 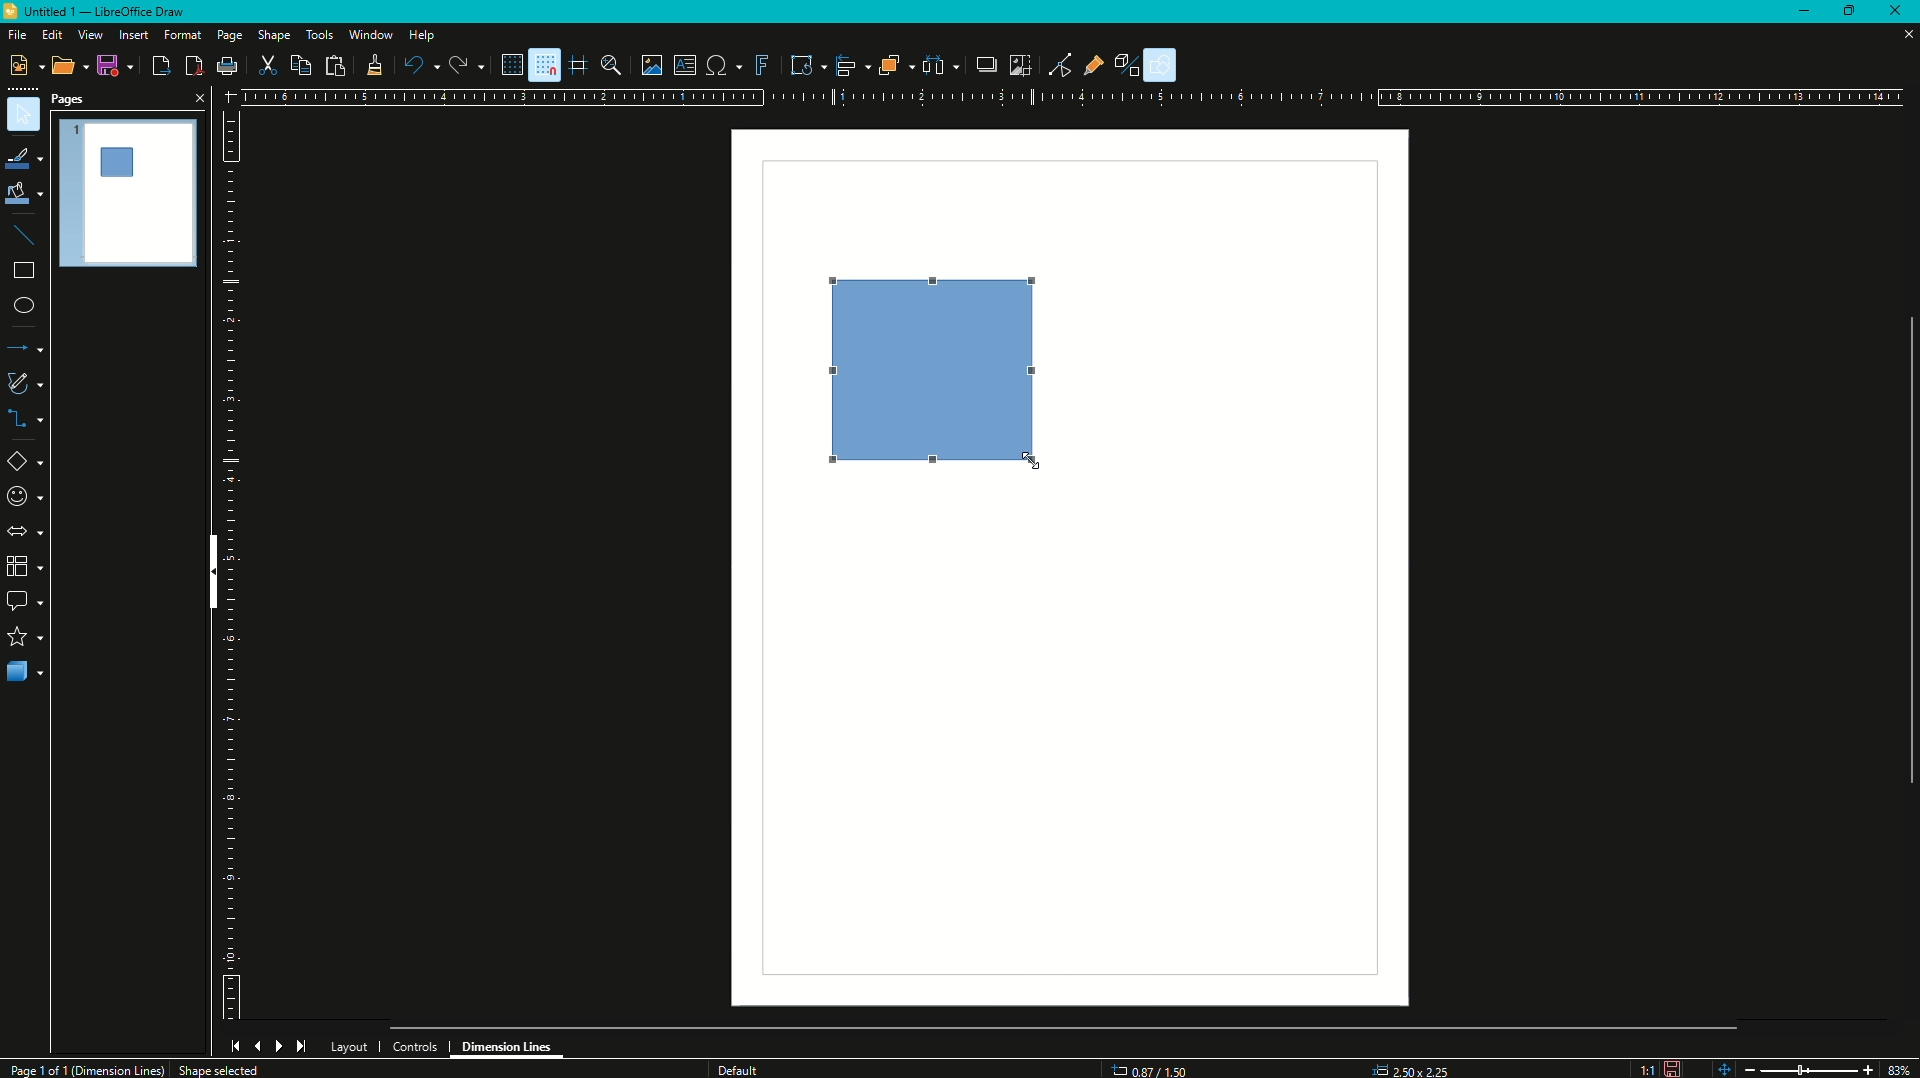 What do you see at coordinates (505, 64) in the screenshot?
I see `Display Grid` at bounding box center [505, 64].